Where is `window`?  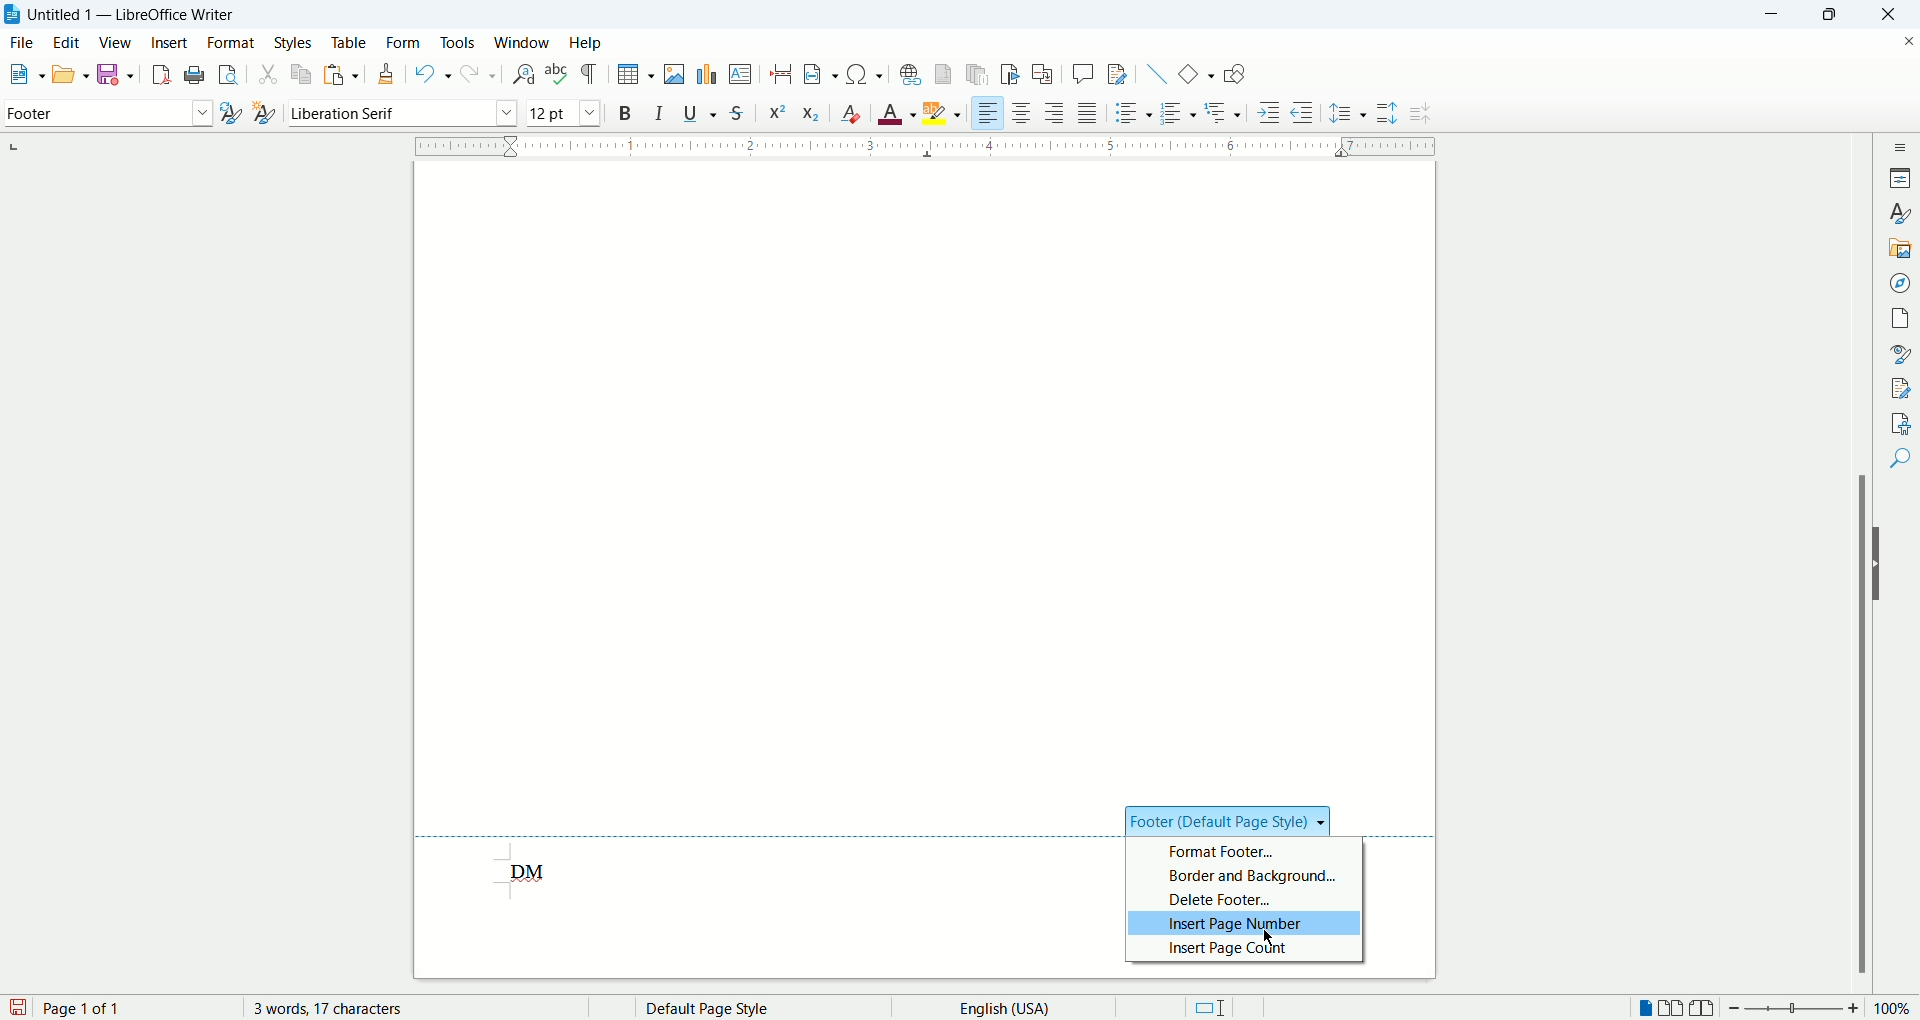
window is located at coordinates (523, 43).